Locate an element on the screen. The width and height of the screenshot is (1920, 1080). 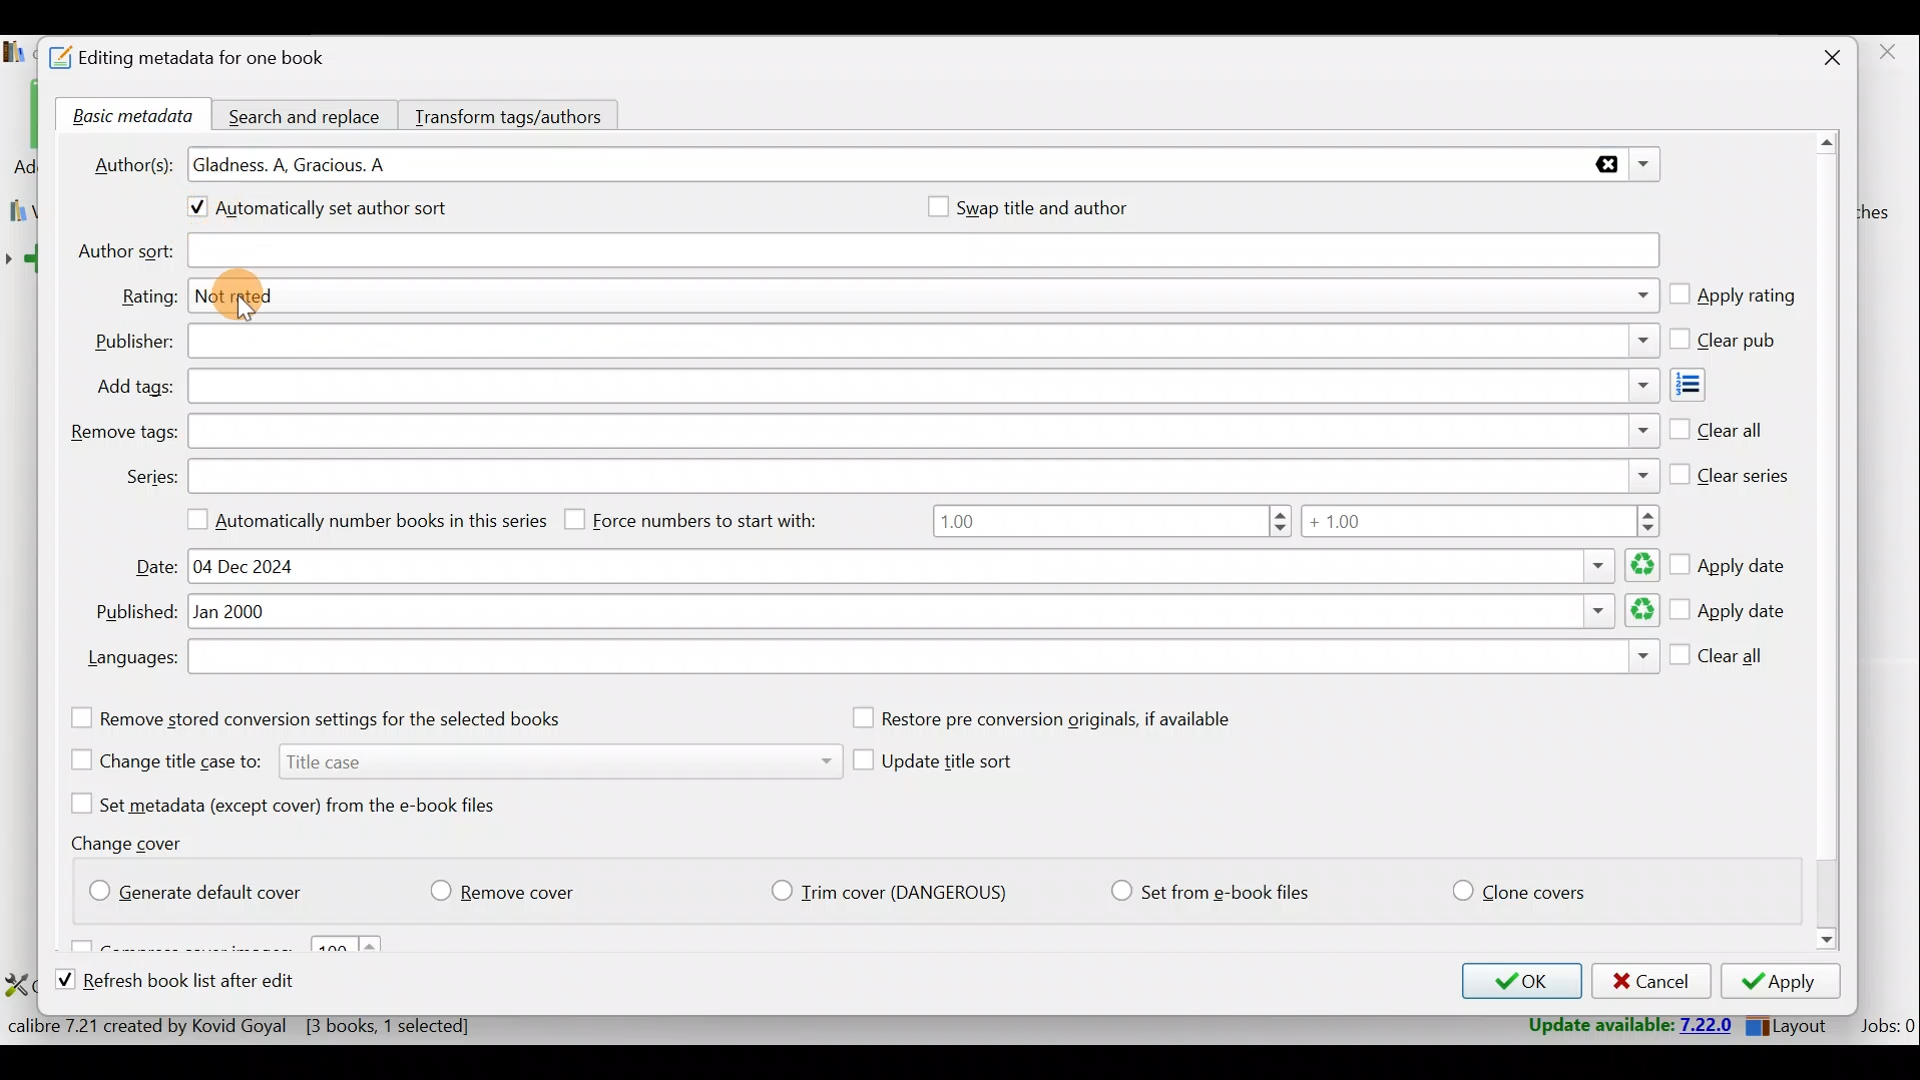
Cancel is located at coordinates (1648, 982).